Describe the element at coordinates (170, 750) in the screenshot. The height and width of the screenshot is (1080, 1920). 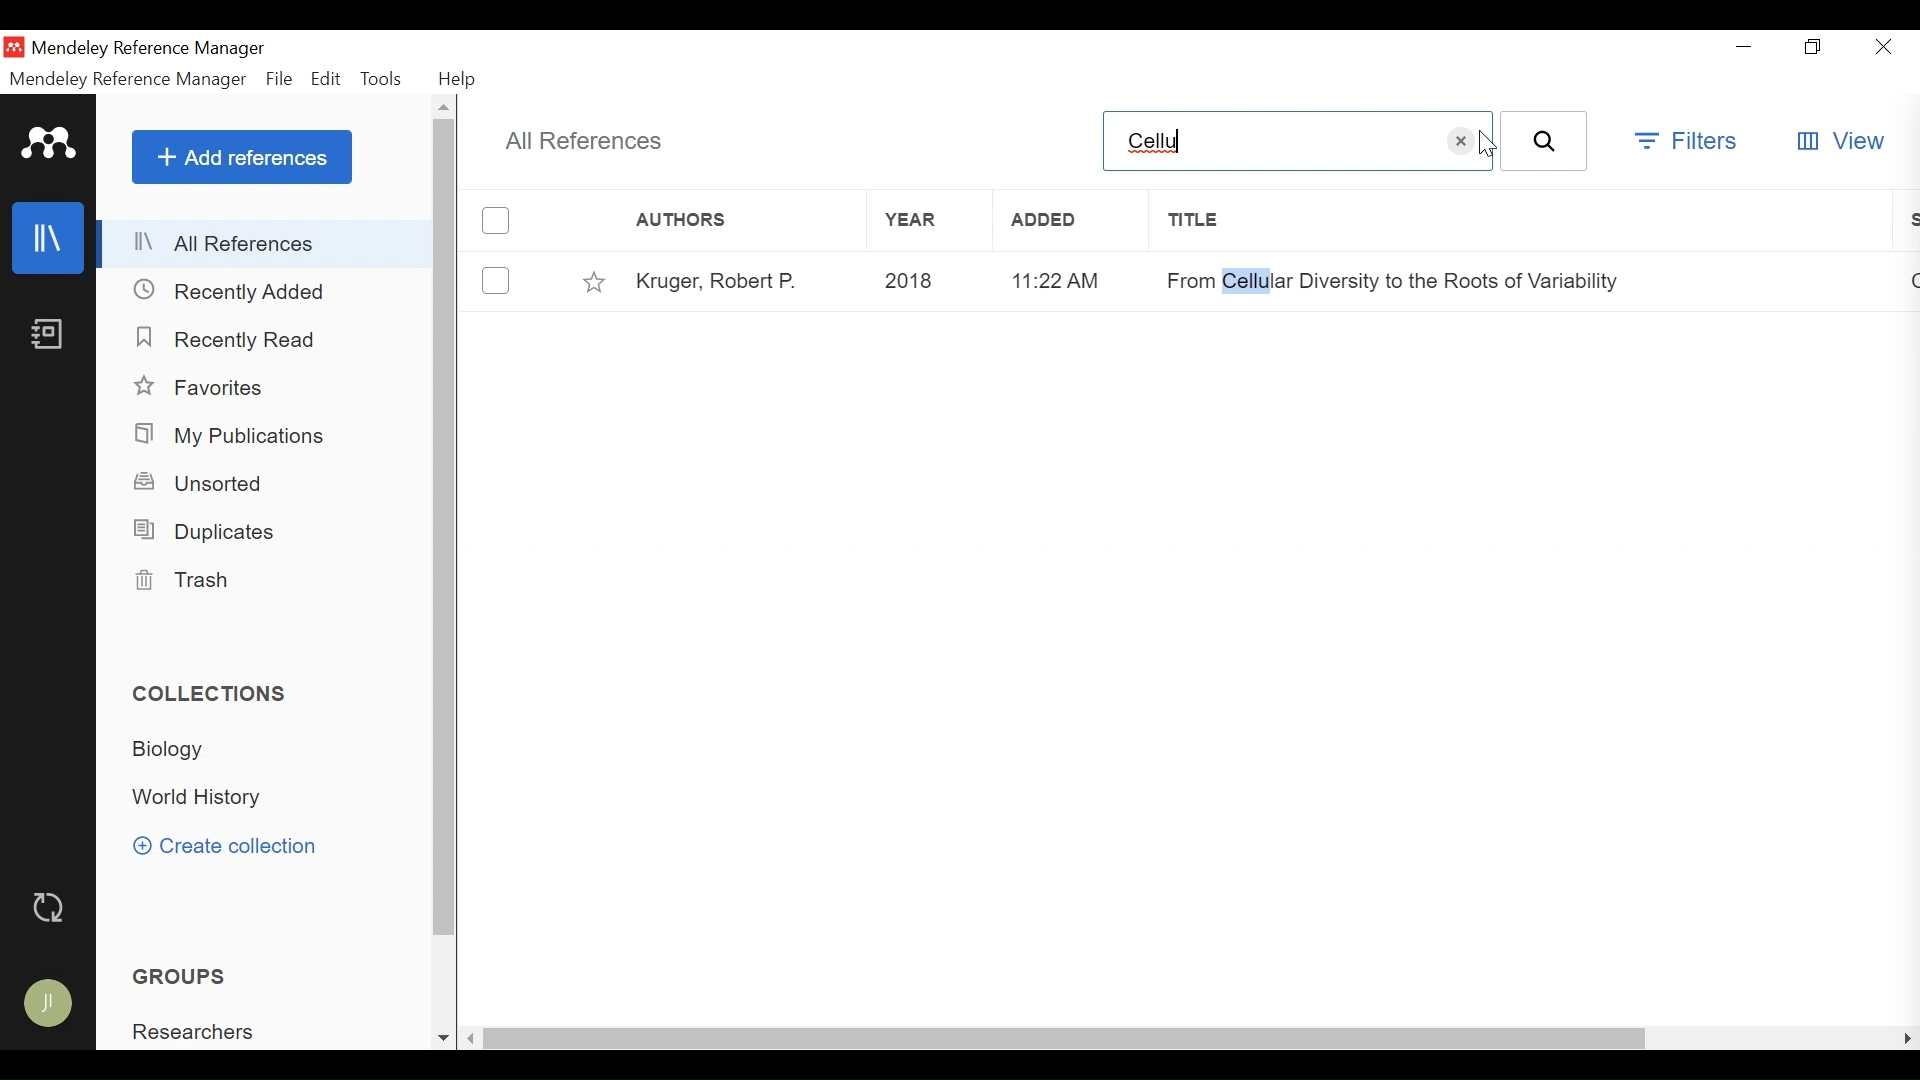
I see `Collection` at that location.